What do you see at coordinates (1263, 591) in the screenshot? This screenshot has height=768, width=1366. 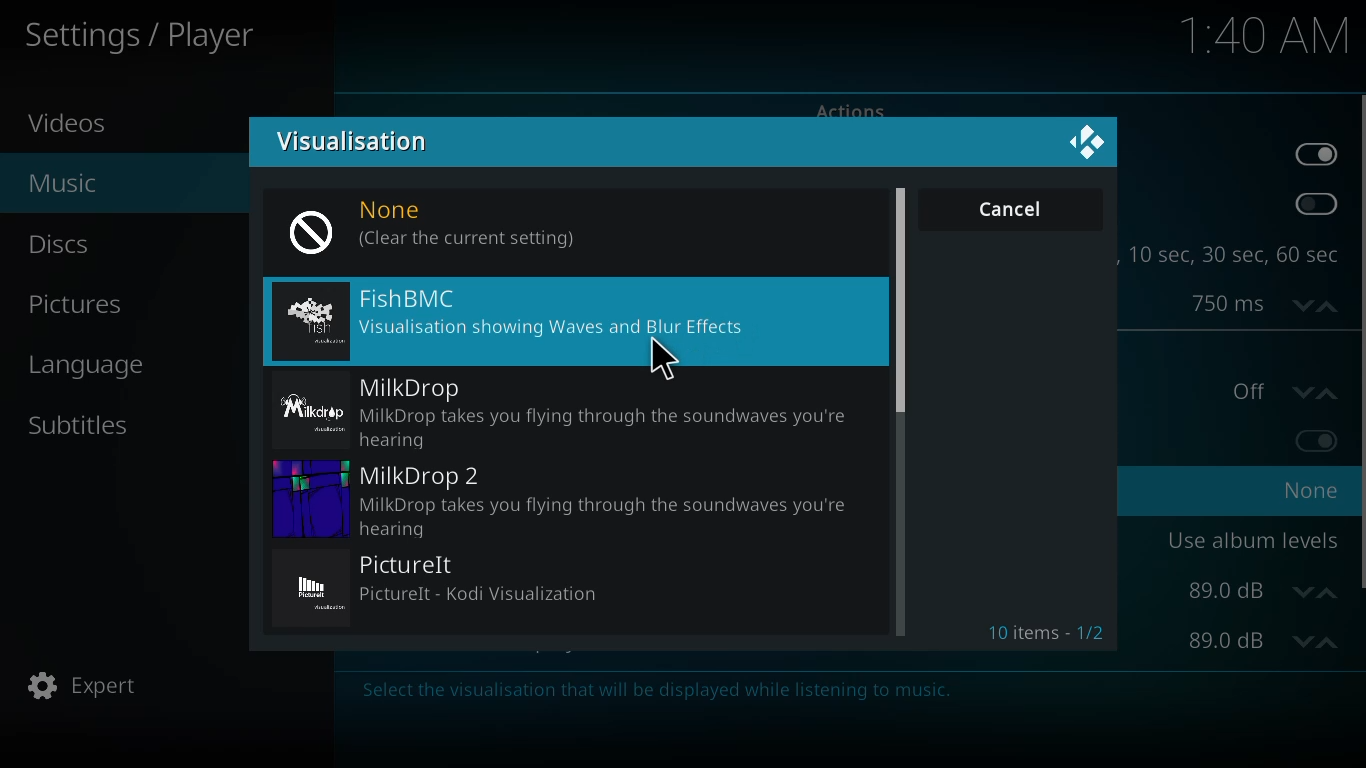 I see `db` at bounding box center [1263, 591].